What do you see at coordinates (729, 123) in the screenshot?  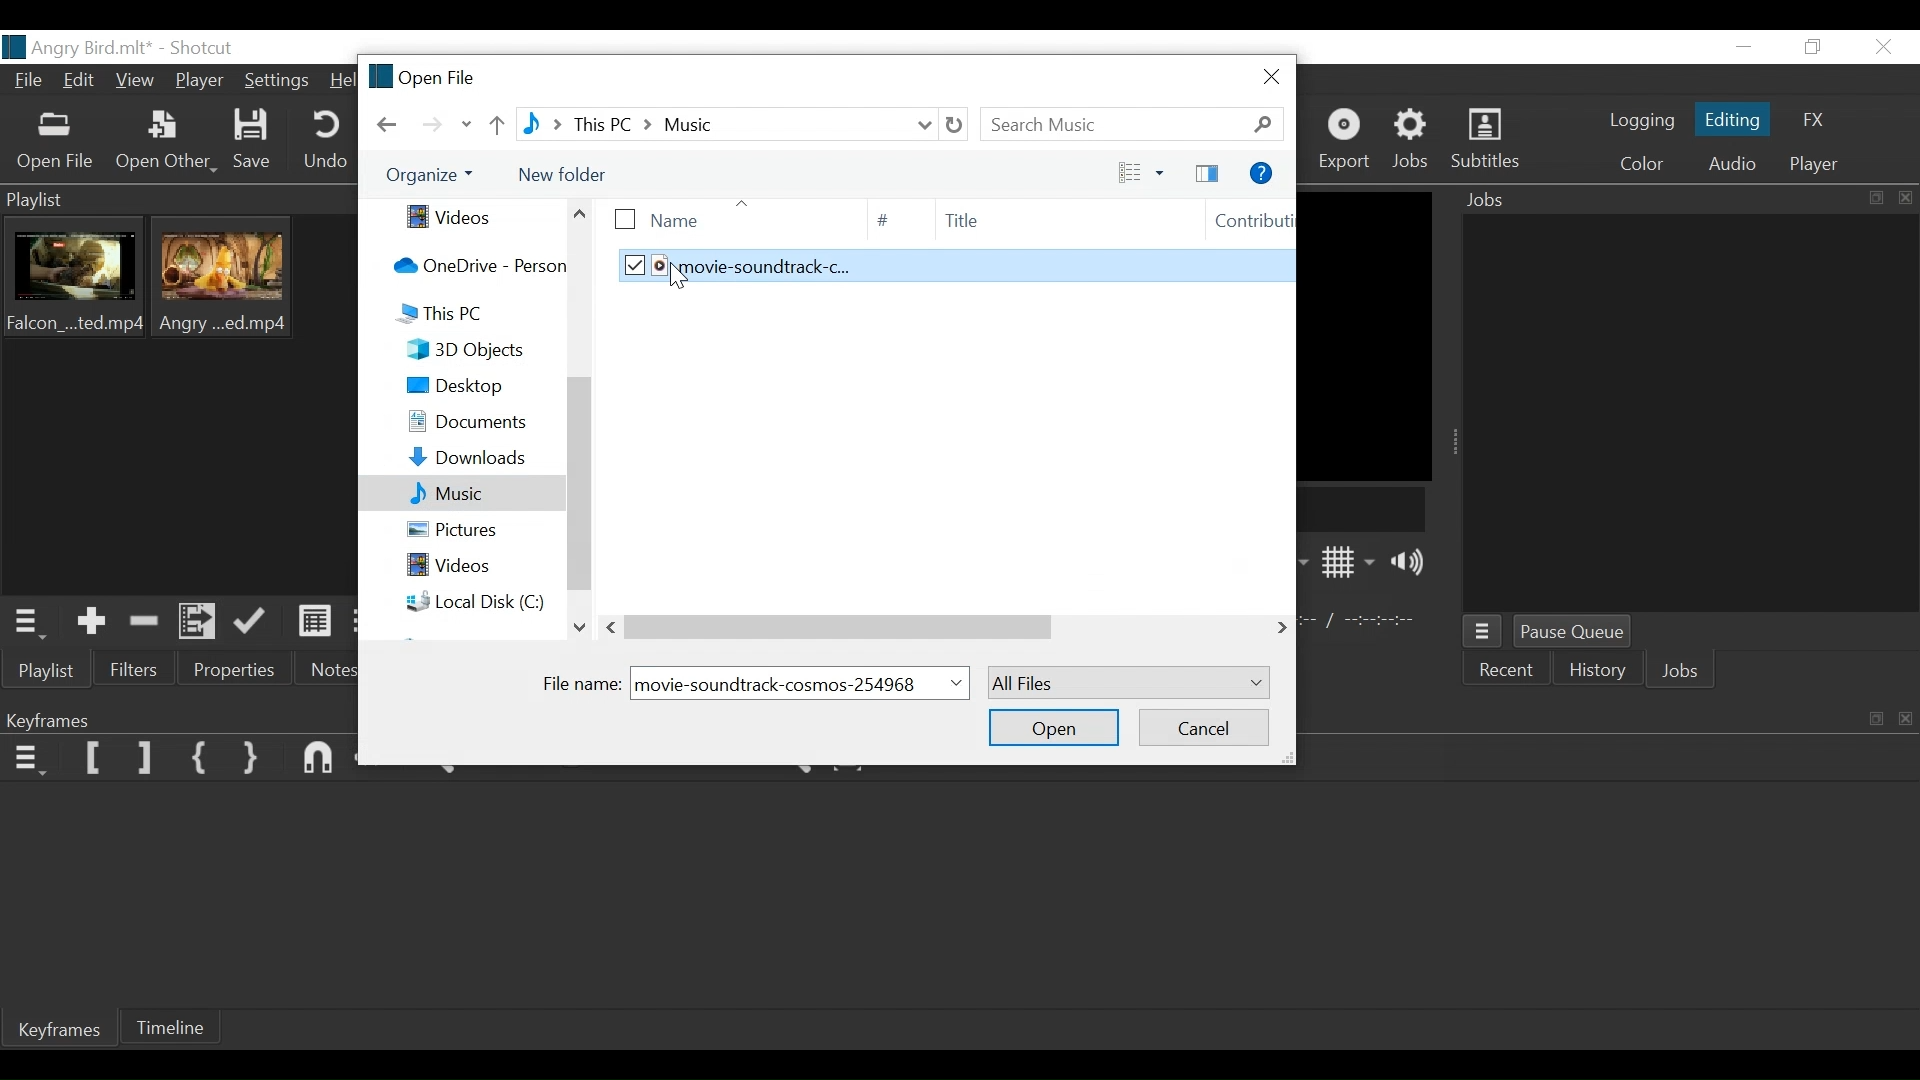 I see `File Path` at bounding box center [729, 123].